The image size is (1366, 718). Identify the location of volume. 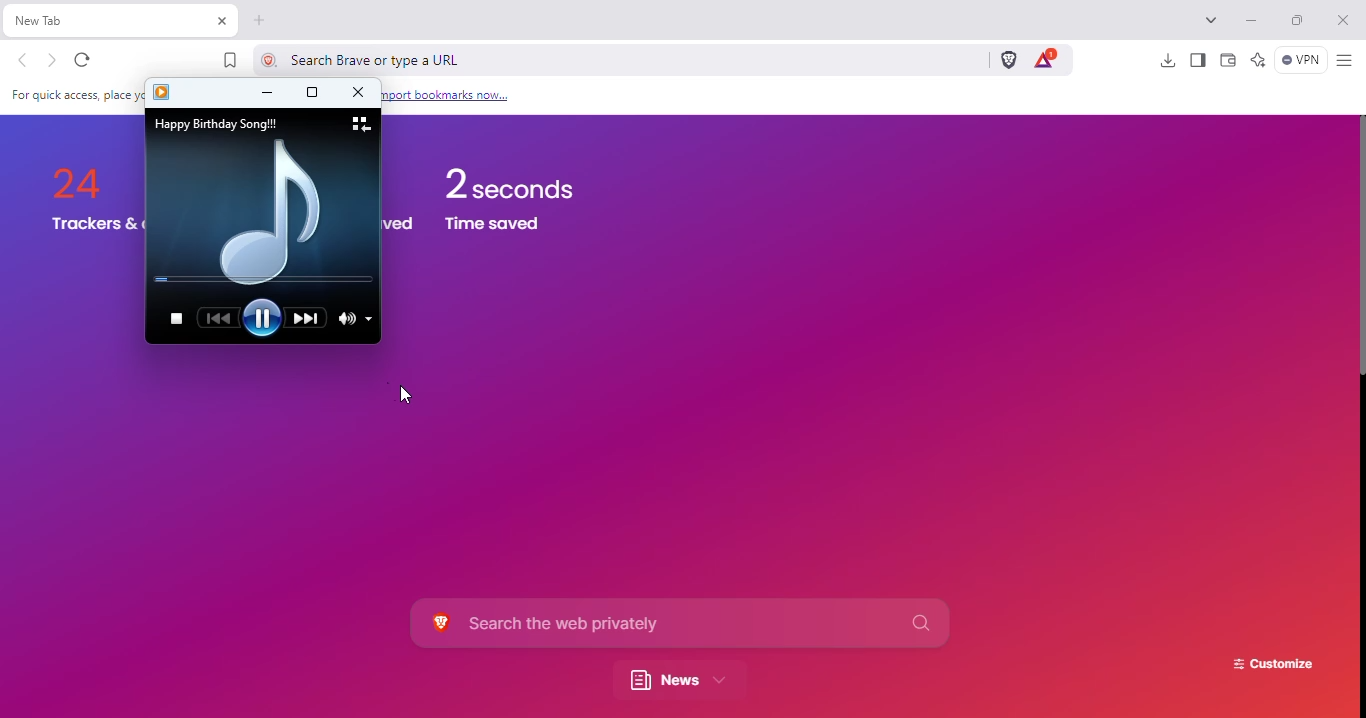
(369, 320).